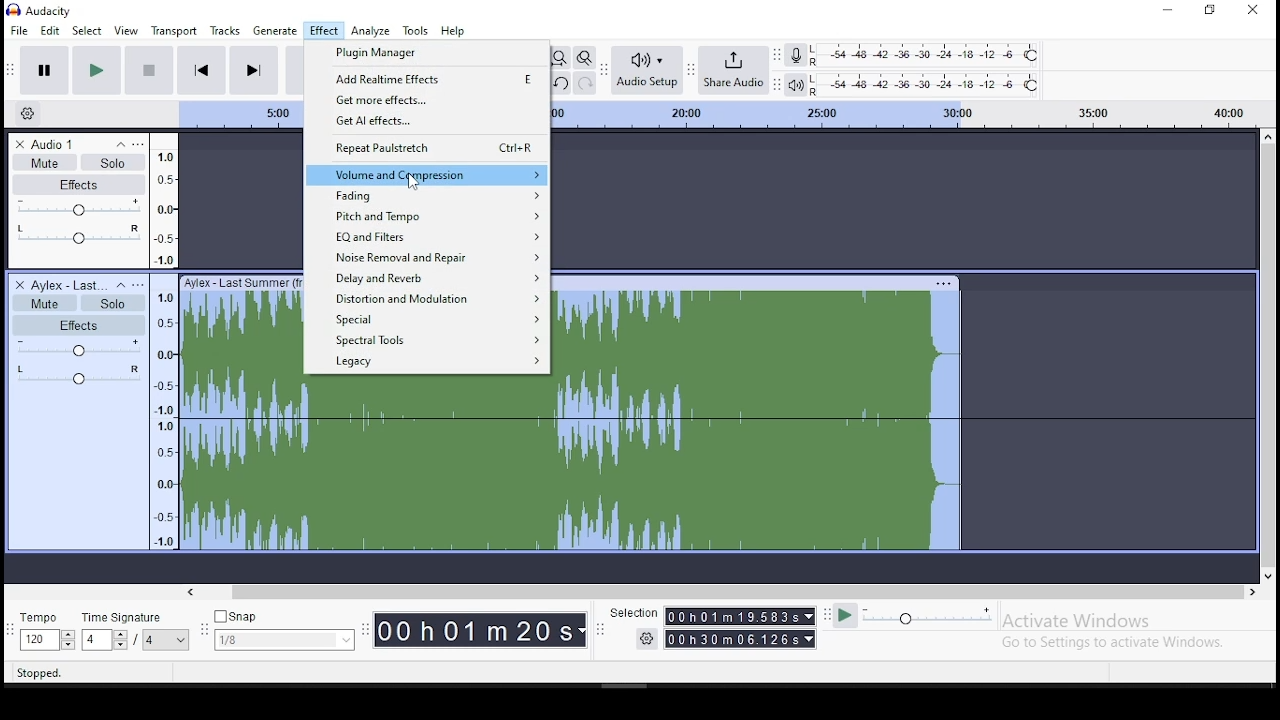 This screenshot has height=720, width=1280. Describe the element at coordinates (77, 348) in the screenshot. I see `volume` at that location.